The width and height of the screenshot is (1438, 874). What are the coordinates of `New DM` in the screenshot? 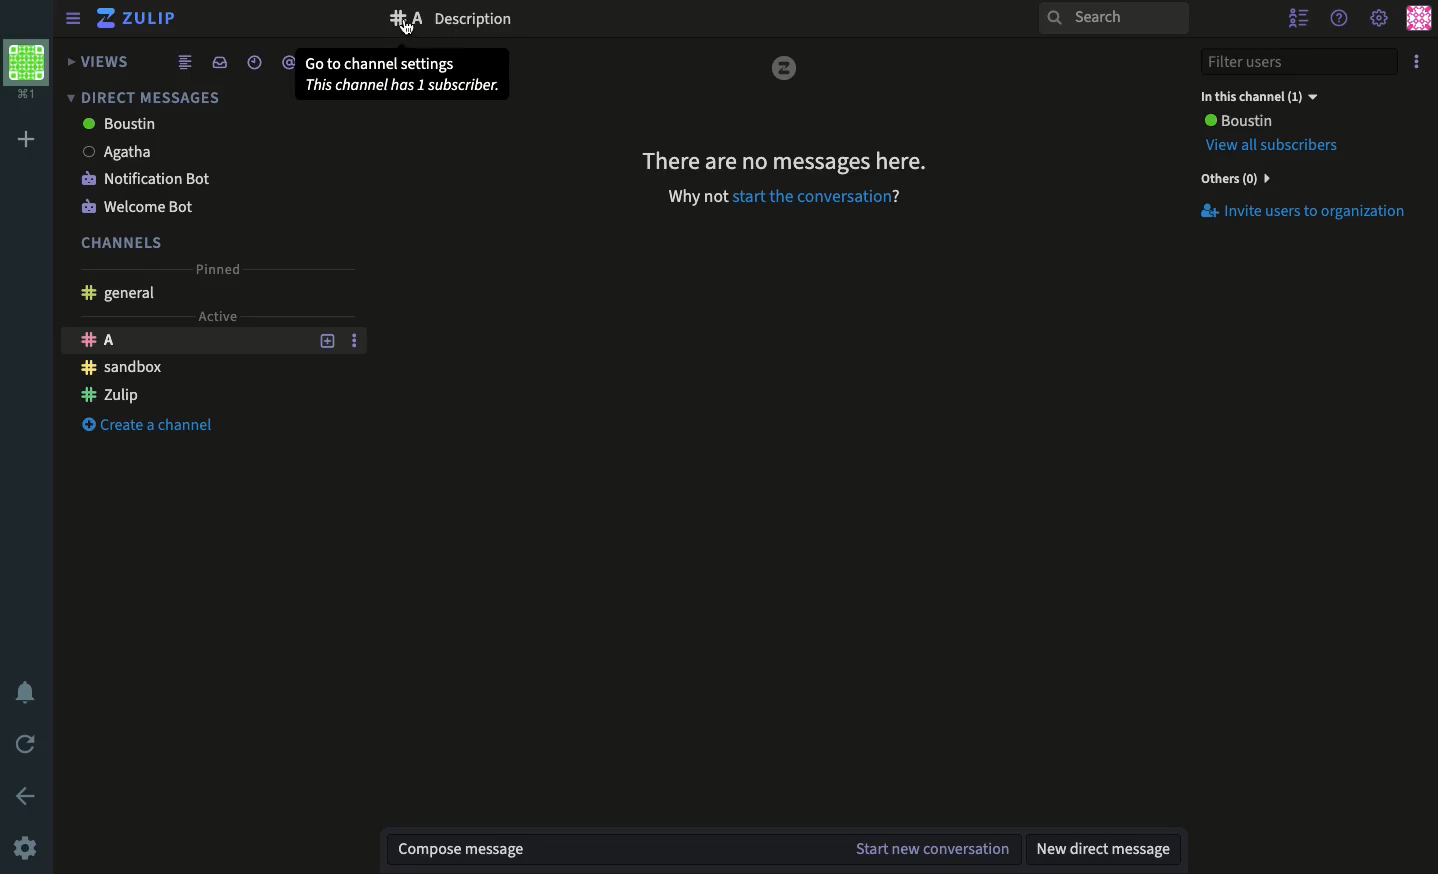 It's located at (1110, 851).